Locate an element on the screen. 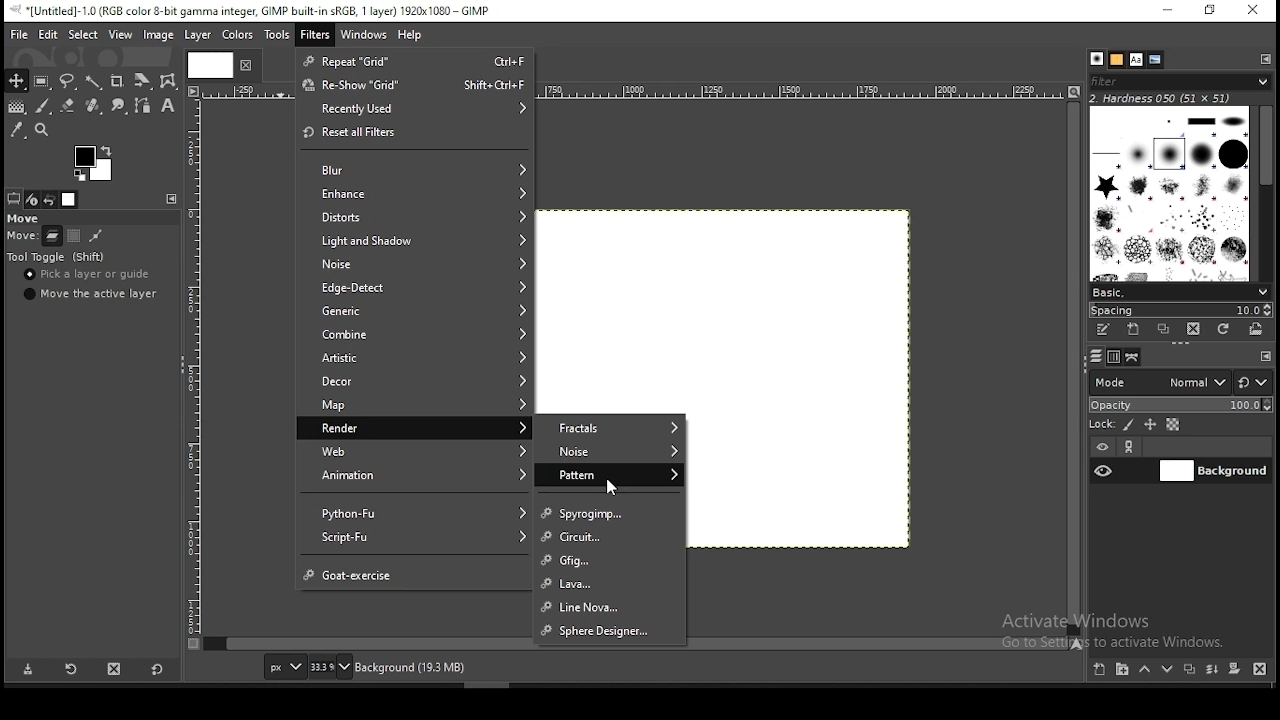  lava is located at coordinates (609, 585).